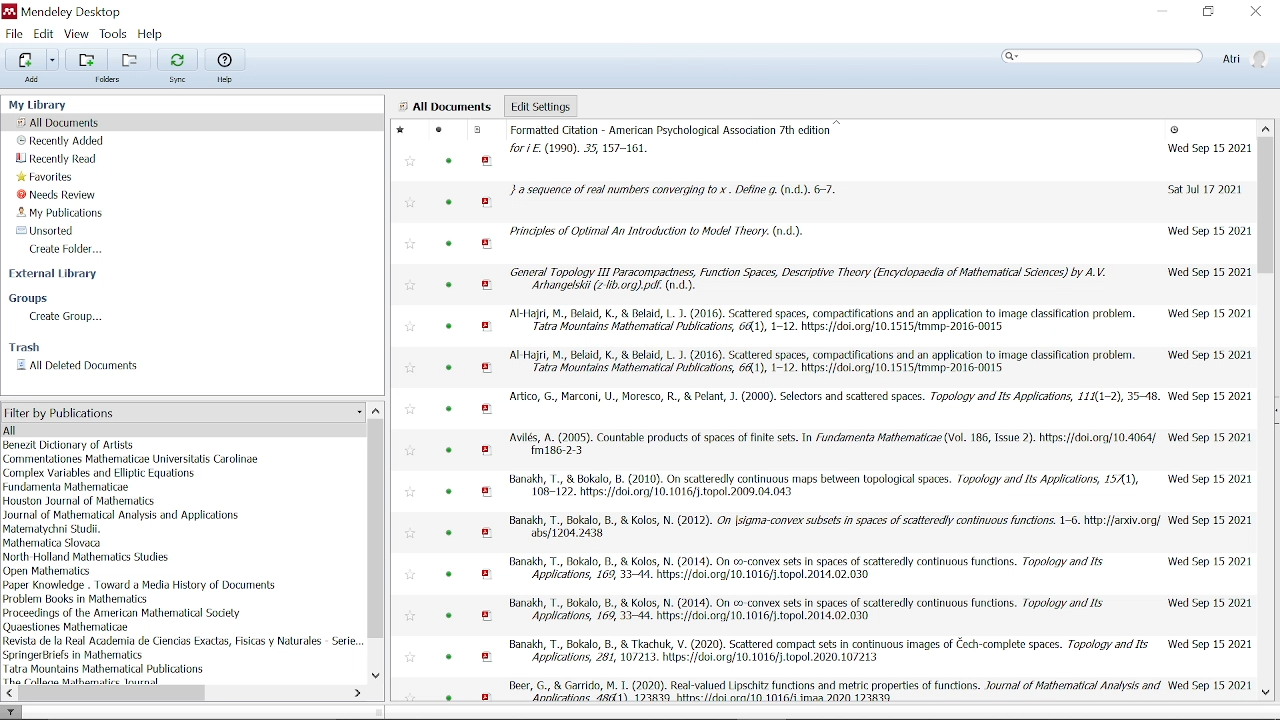 The image size is (1280, 720). What do you see at coordinates (62, 122) in the screenshot?
I see `All Documents` at bounding box center [62, 122].